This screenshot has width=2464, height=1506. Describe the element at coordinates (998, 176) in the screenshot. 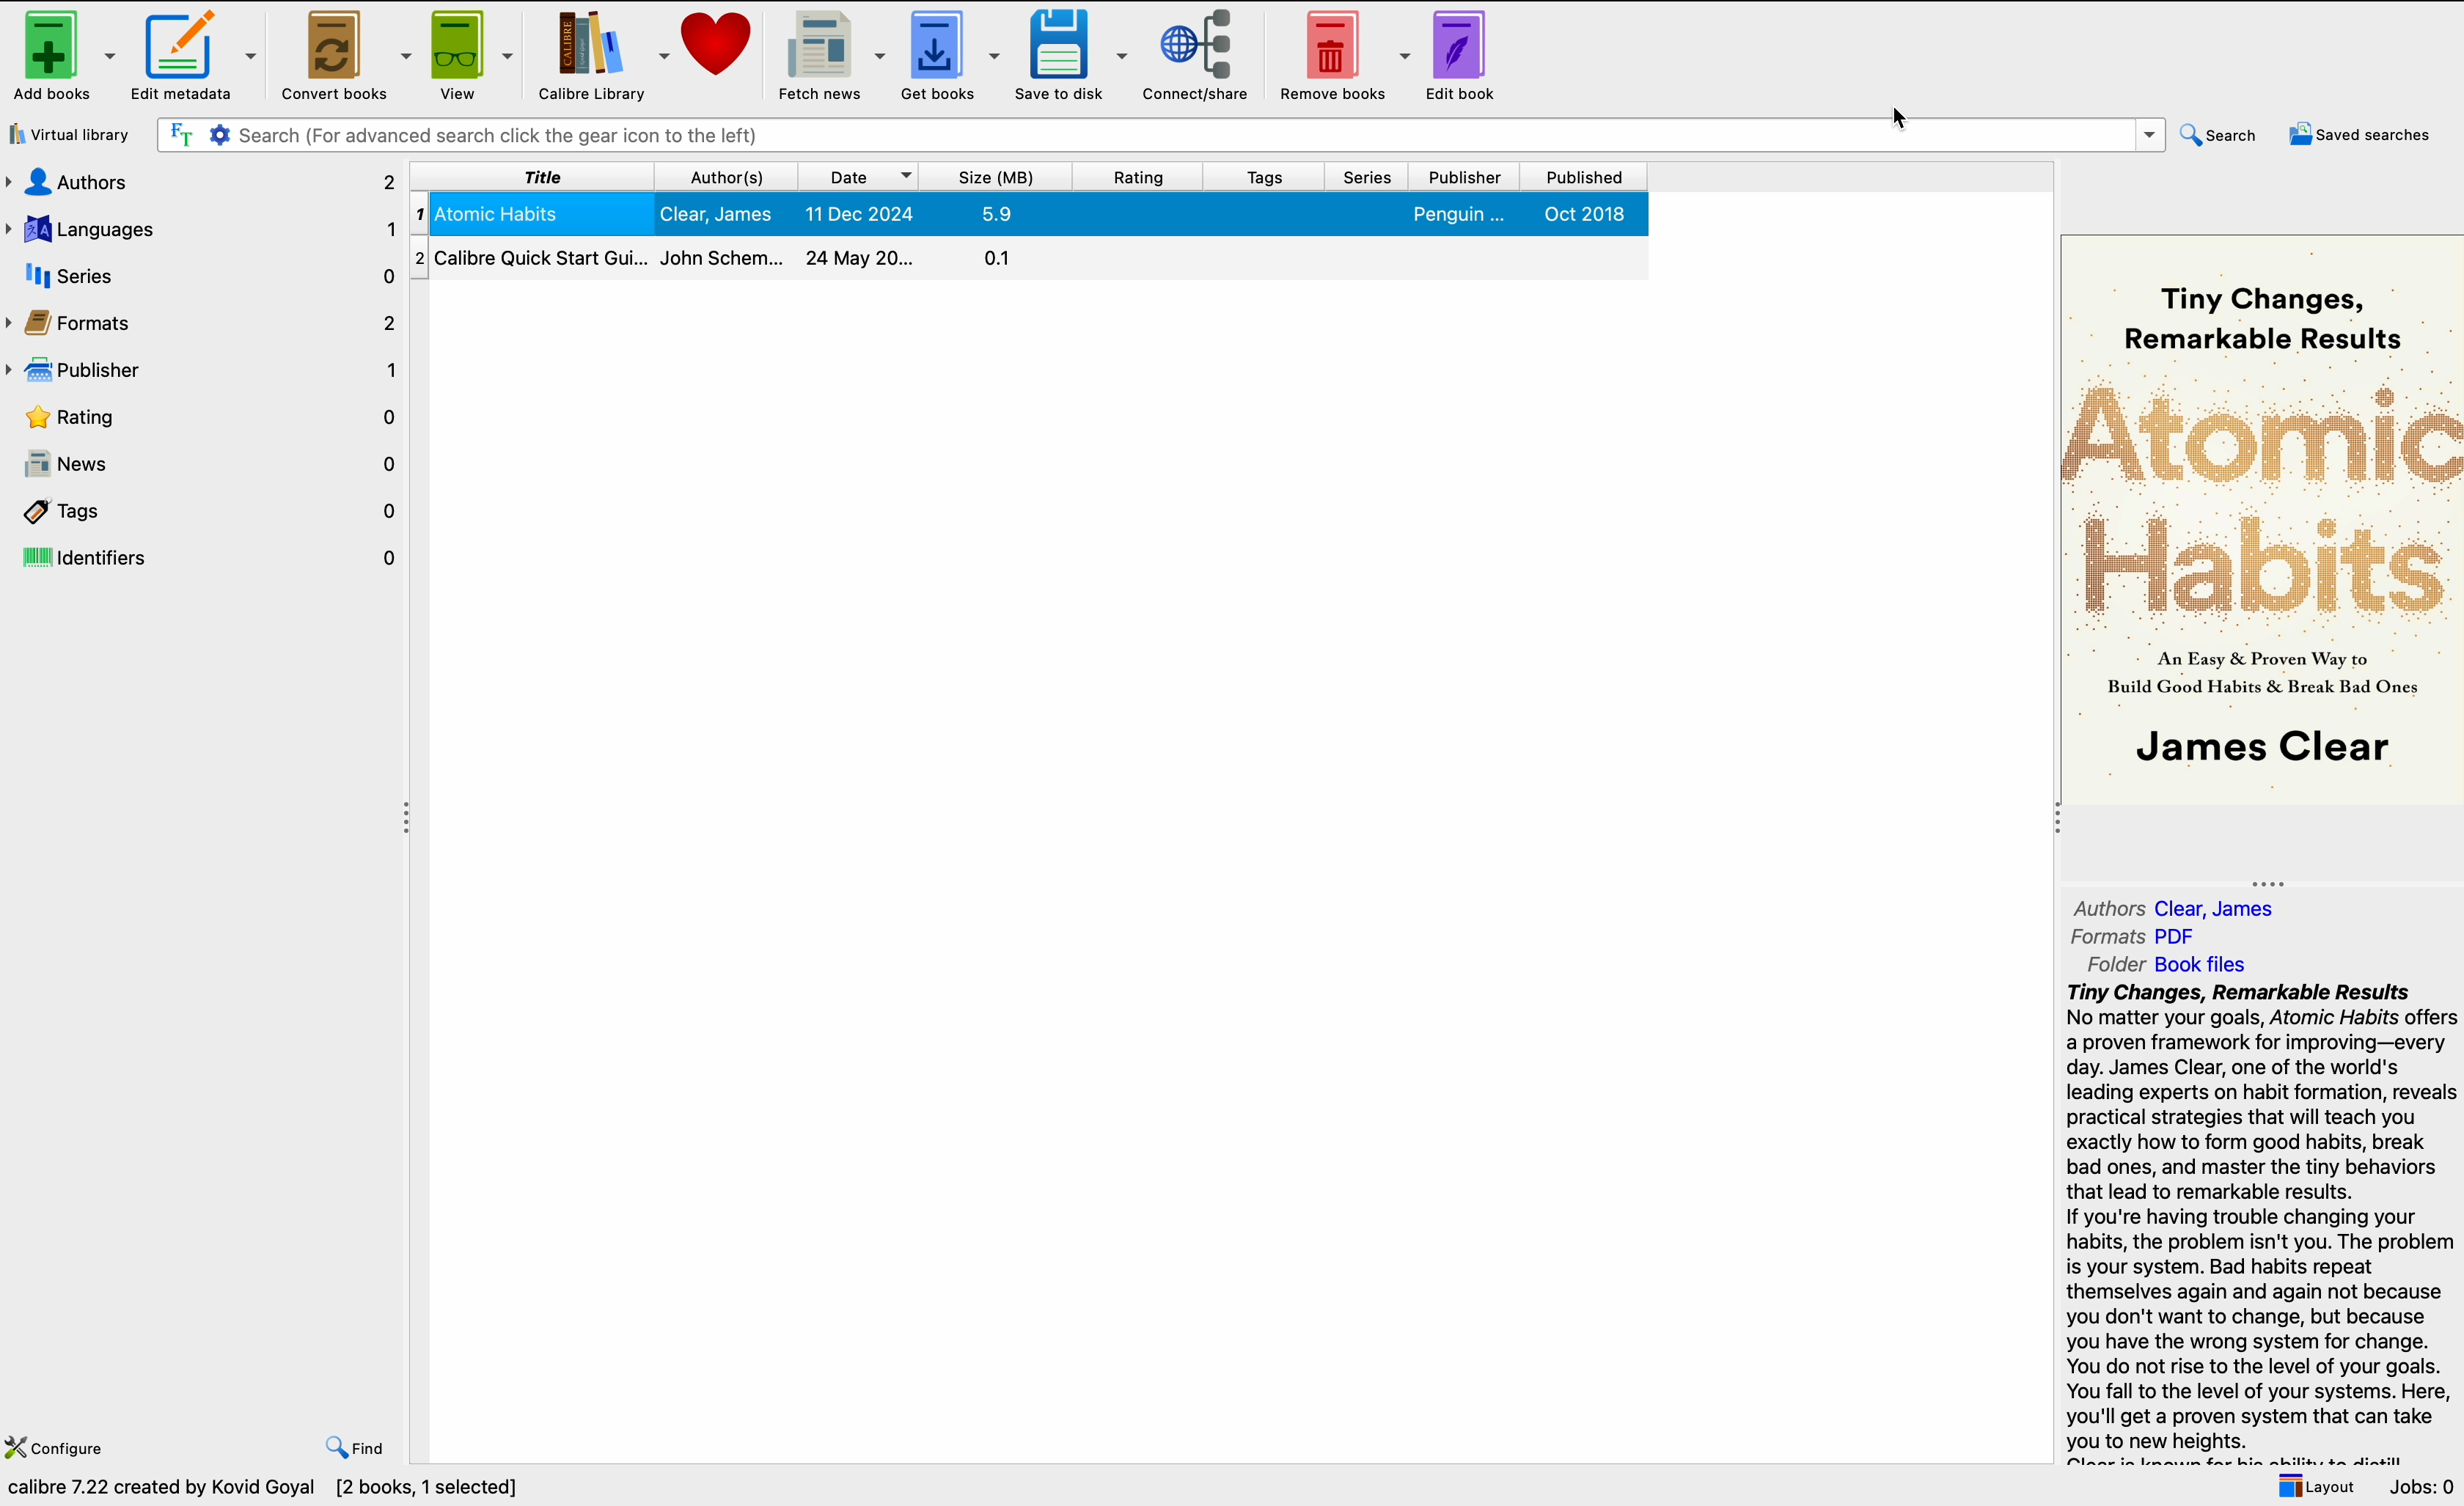

I see `size` at that location.